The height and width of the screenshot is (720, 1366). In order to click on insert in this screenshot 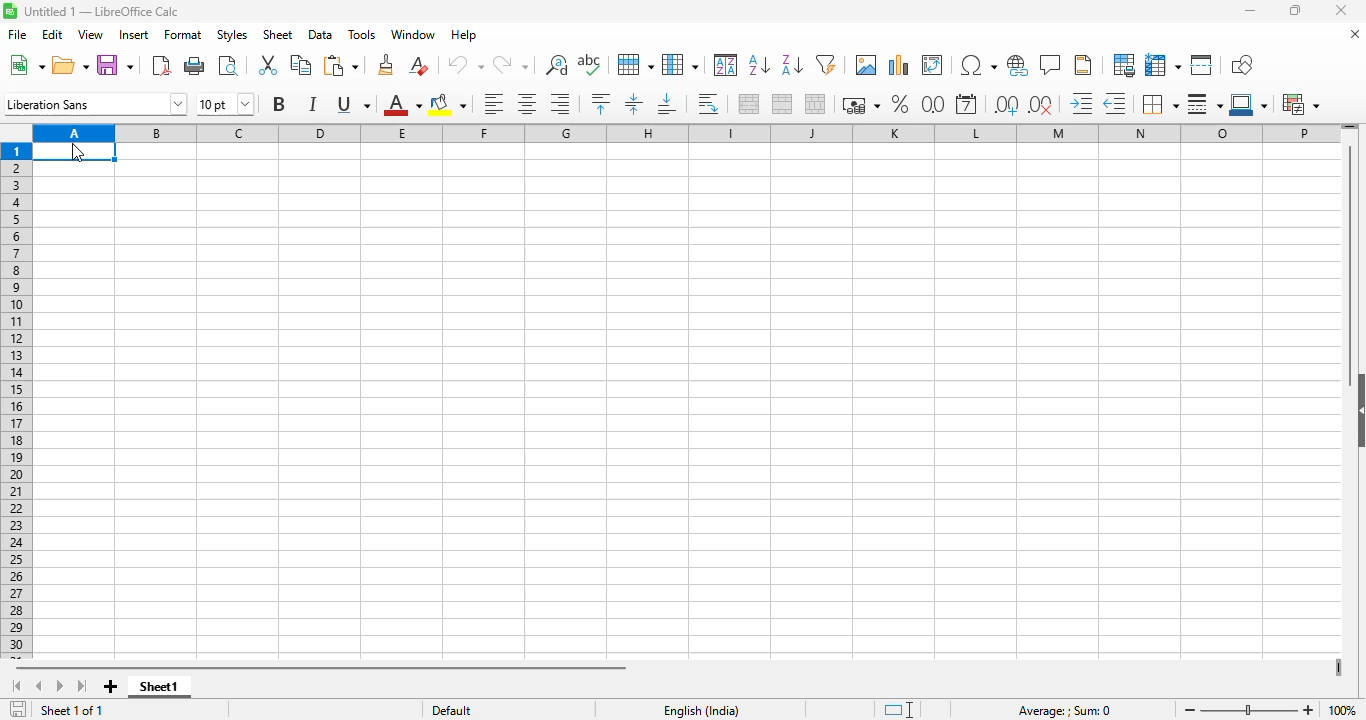, I will do `click(134, 34)`.